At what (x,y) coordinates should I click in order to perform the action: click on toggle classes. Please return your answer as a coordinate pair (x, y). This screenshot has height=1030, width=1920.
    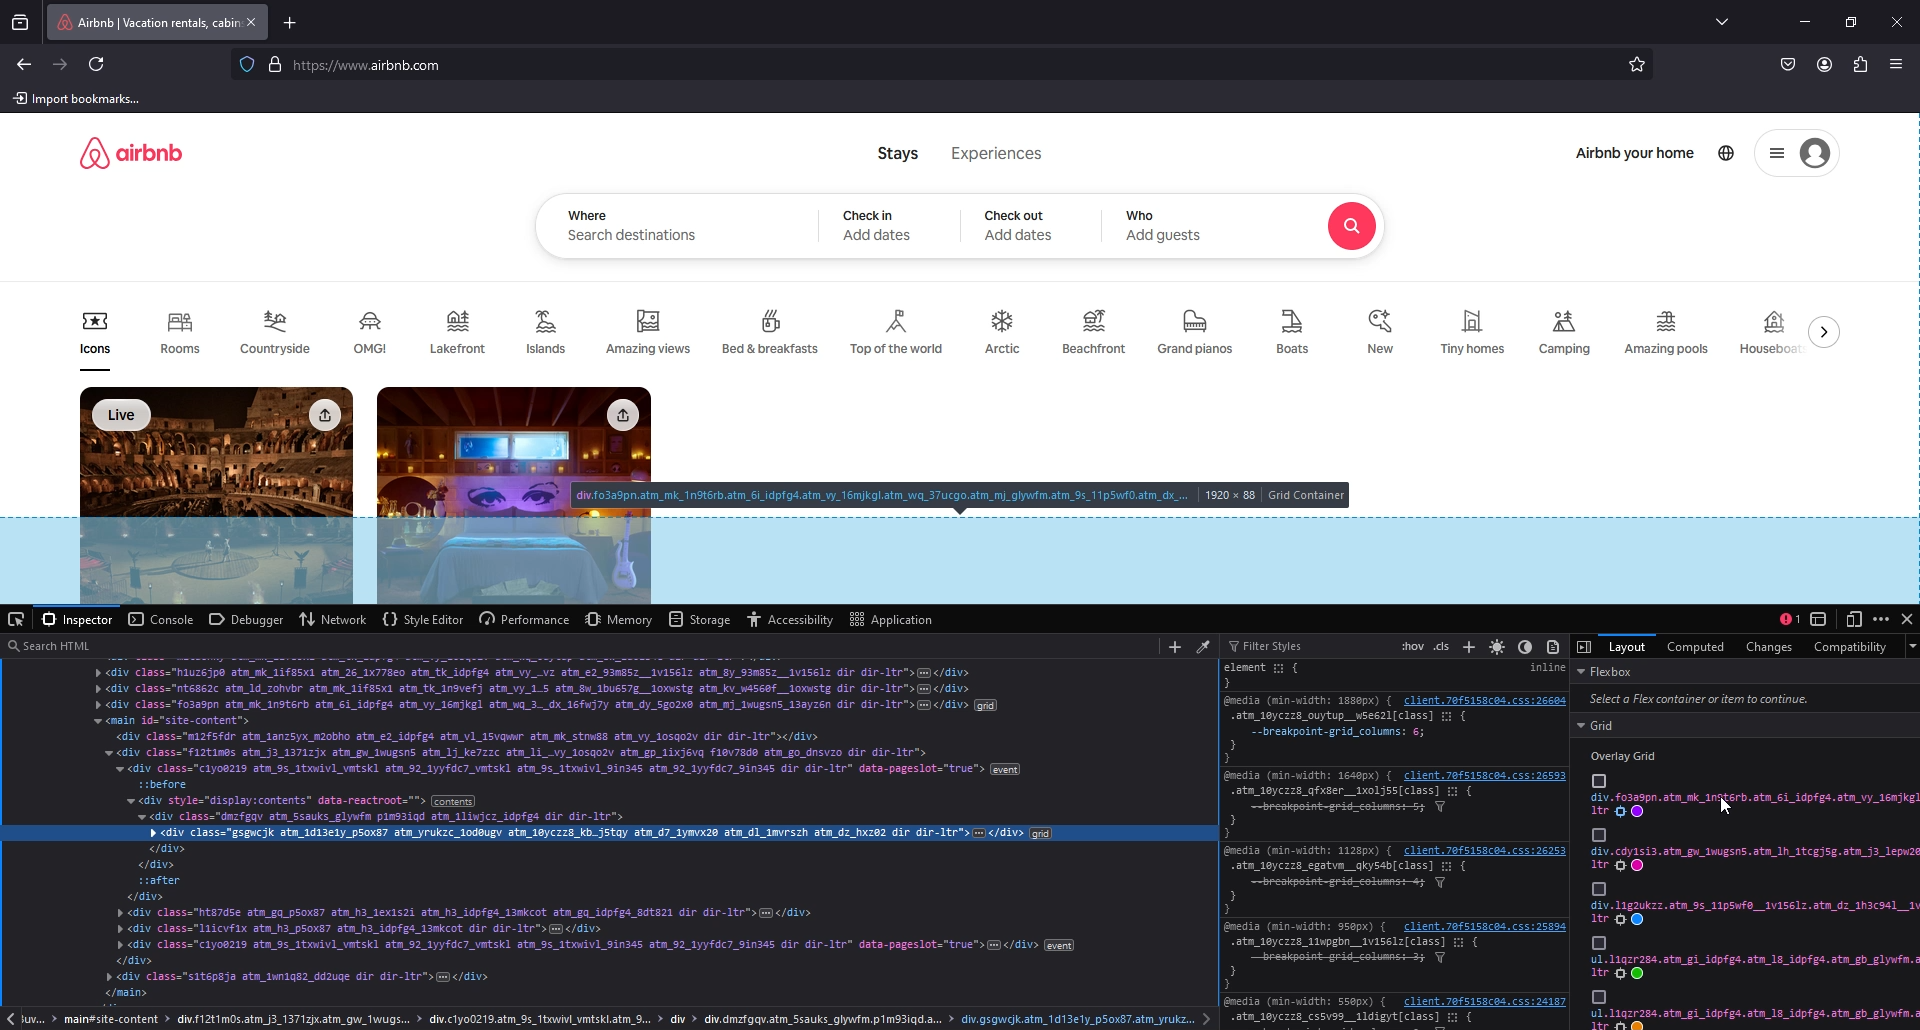
    Looking at the image, I should click on (1442, 646).